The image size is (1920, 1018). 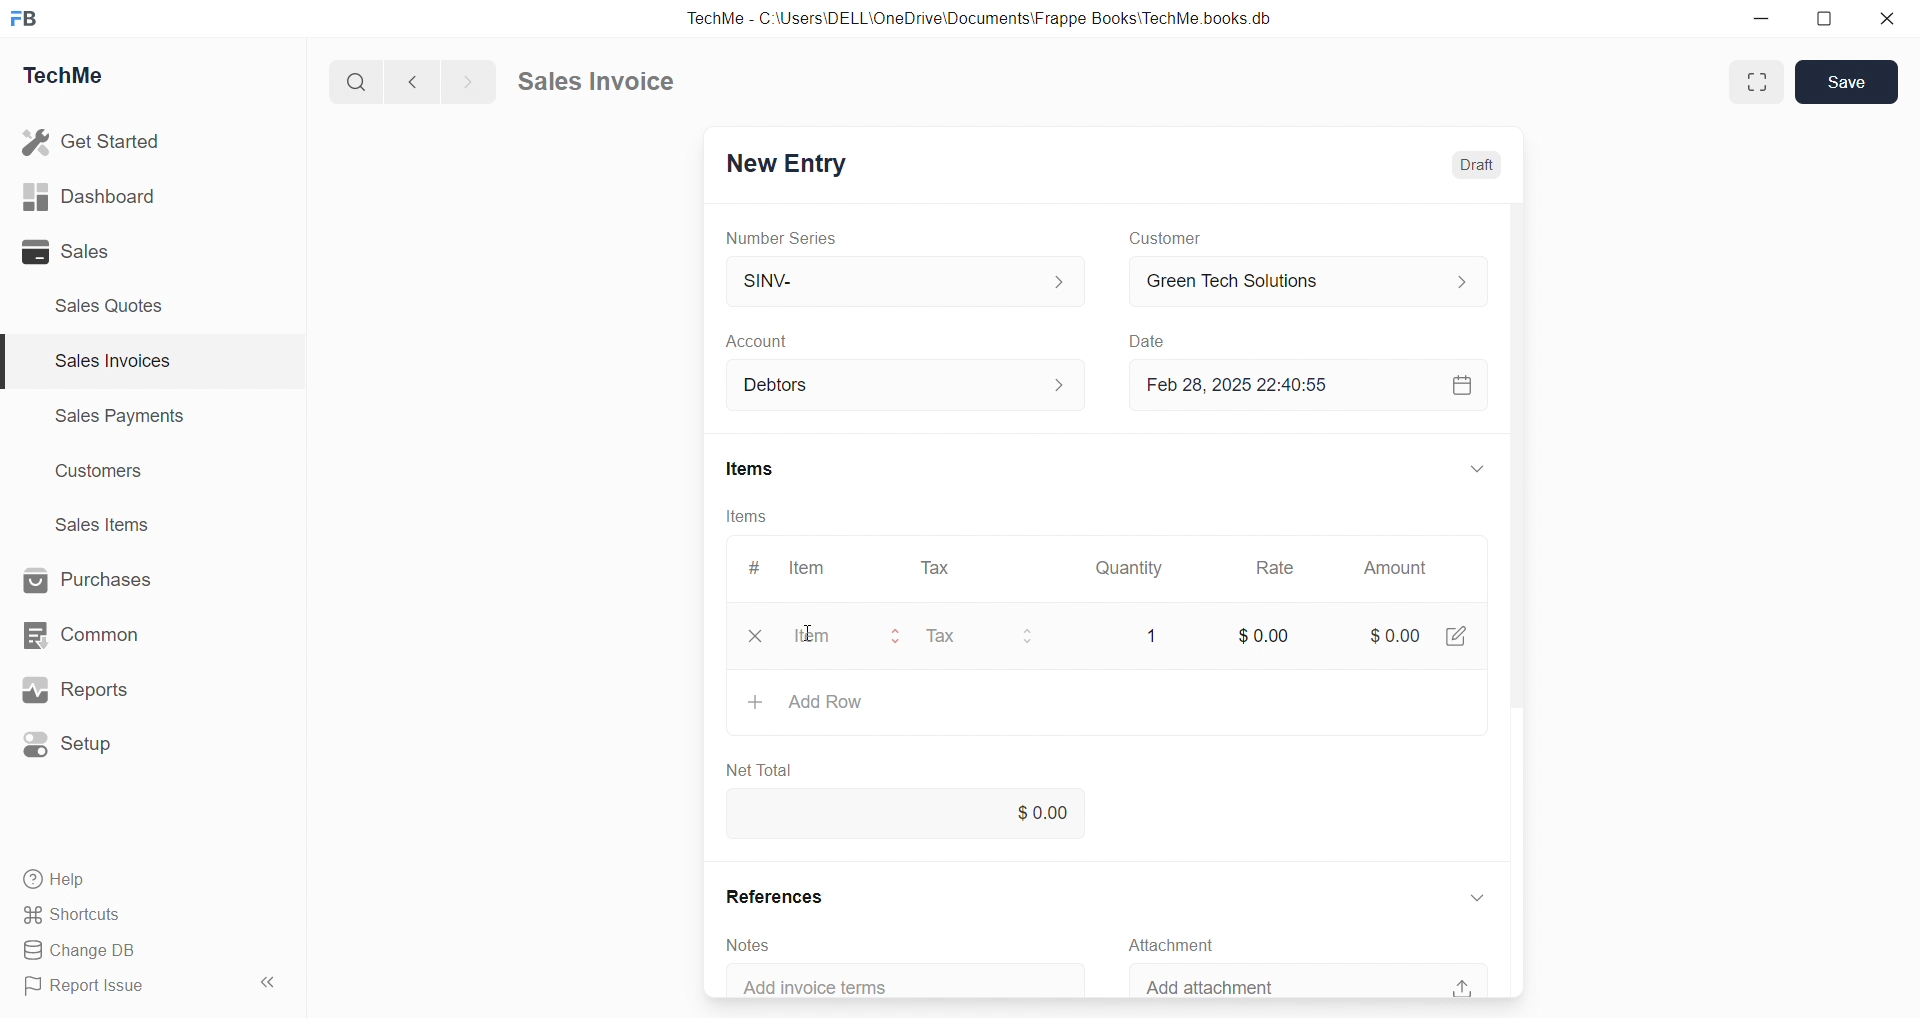 I want to click on upload, so click(x=1462, y=988).